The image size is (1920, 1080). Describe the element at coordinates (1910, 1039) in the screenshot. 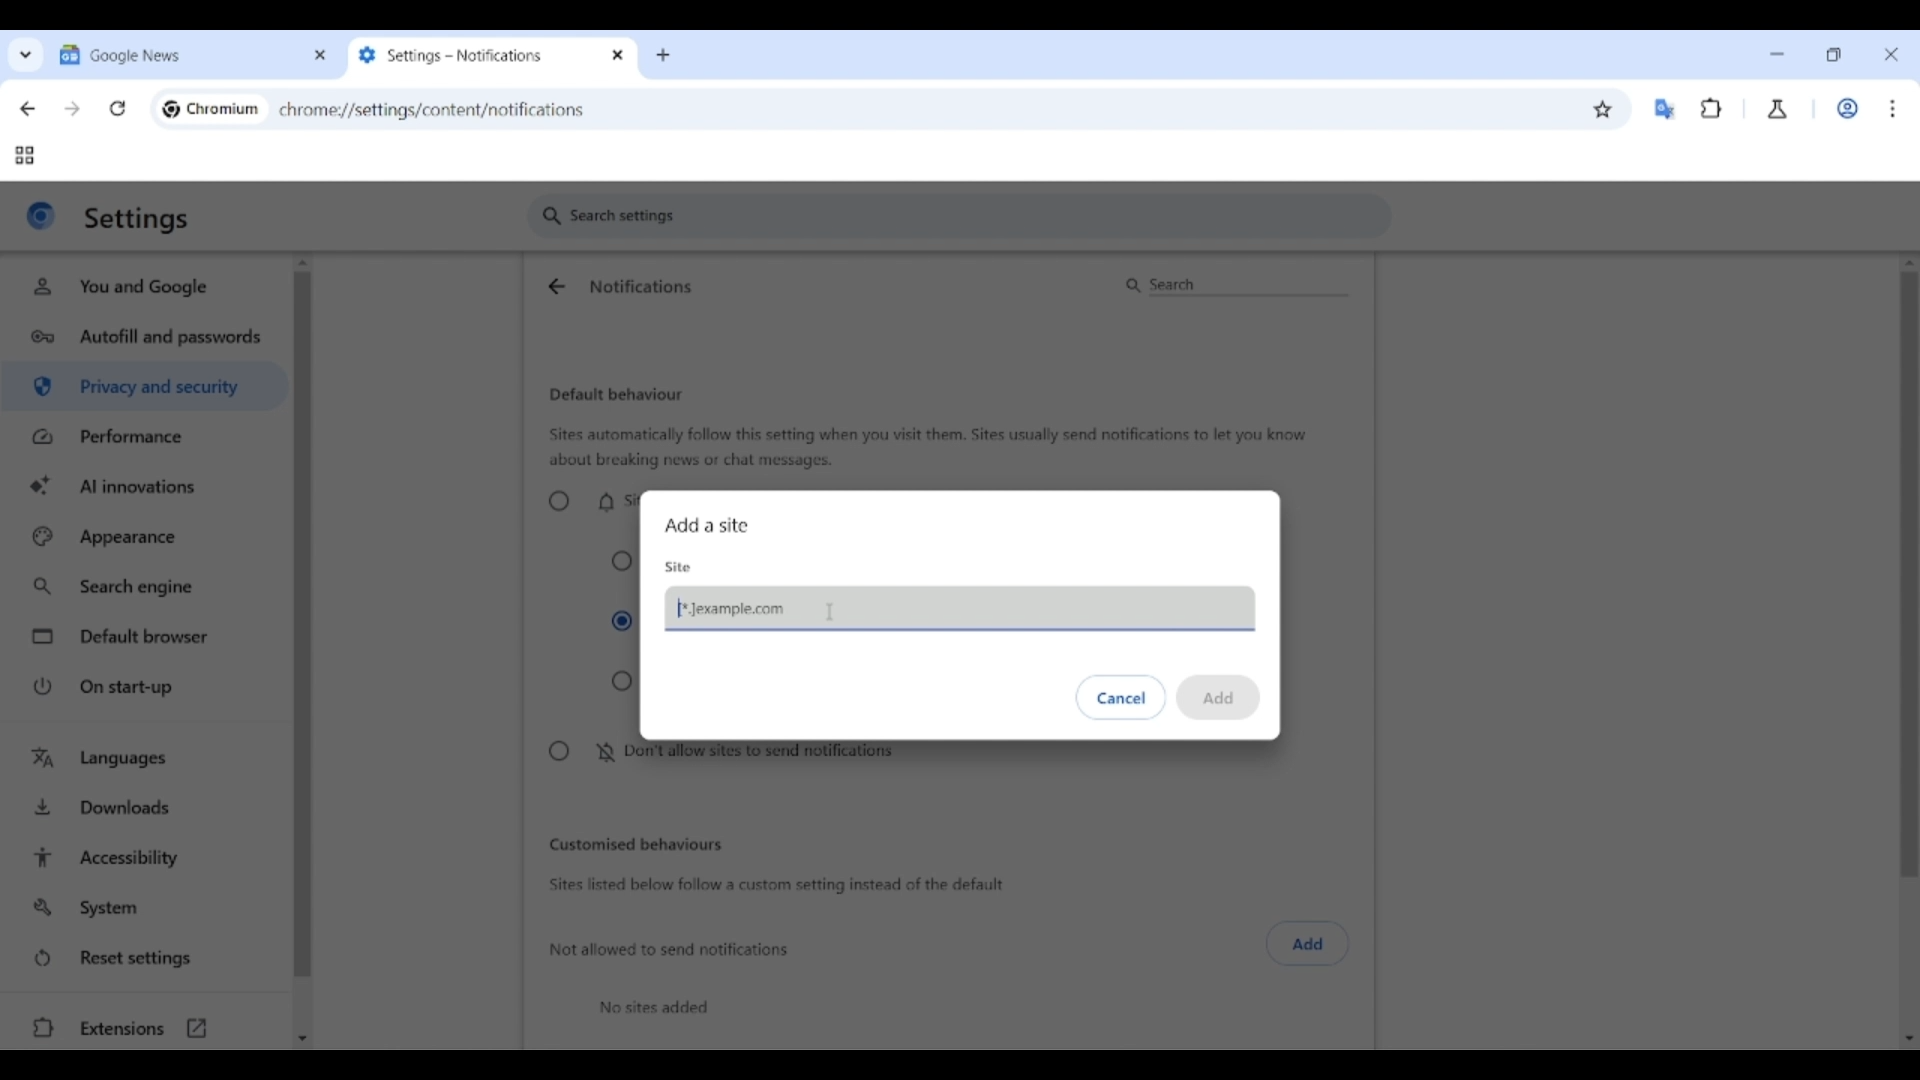

I see `Quick slide to bottom` at that location.